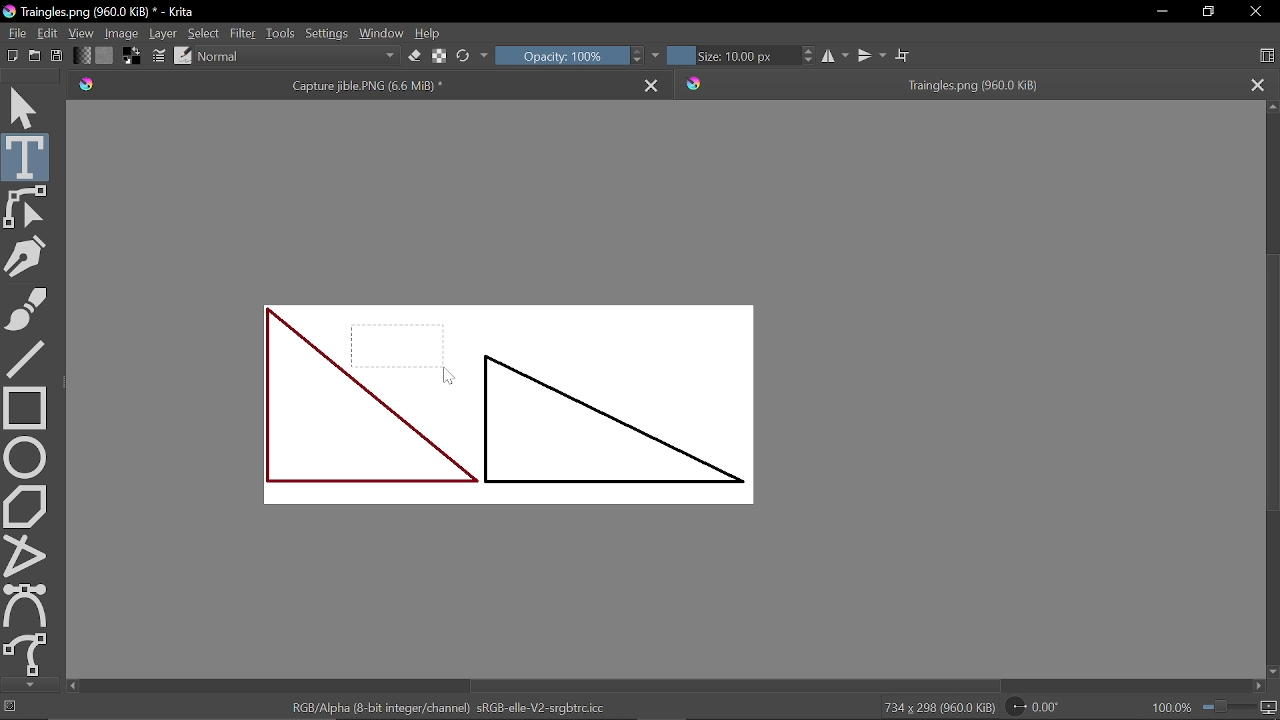 The height and width of the screenshot is (720, 1280). What do you see at coordinates (412, 57) in the screenshot?
I see `Eraser` at bounding box center [412, 57].